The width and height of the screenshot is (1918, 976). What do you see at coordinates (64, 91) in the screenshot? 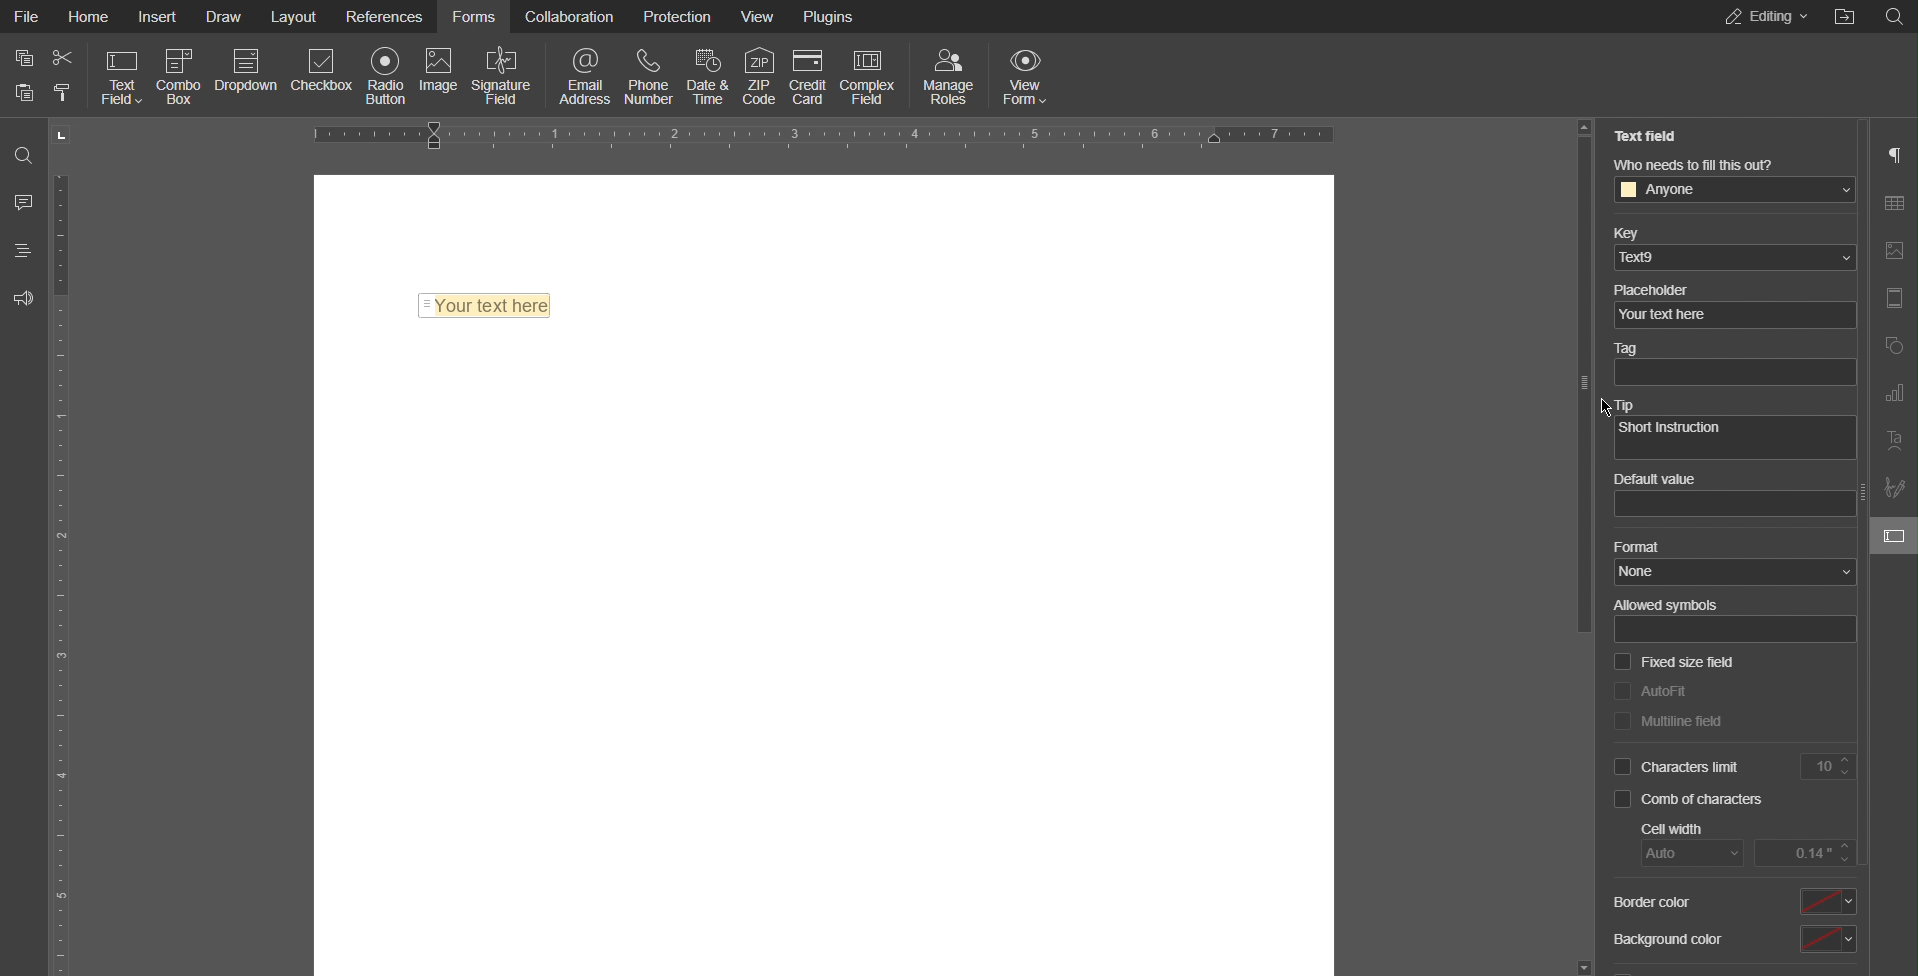
I see `clear formatting` at bounding box center [64, 91].